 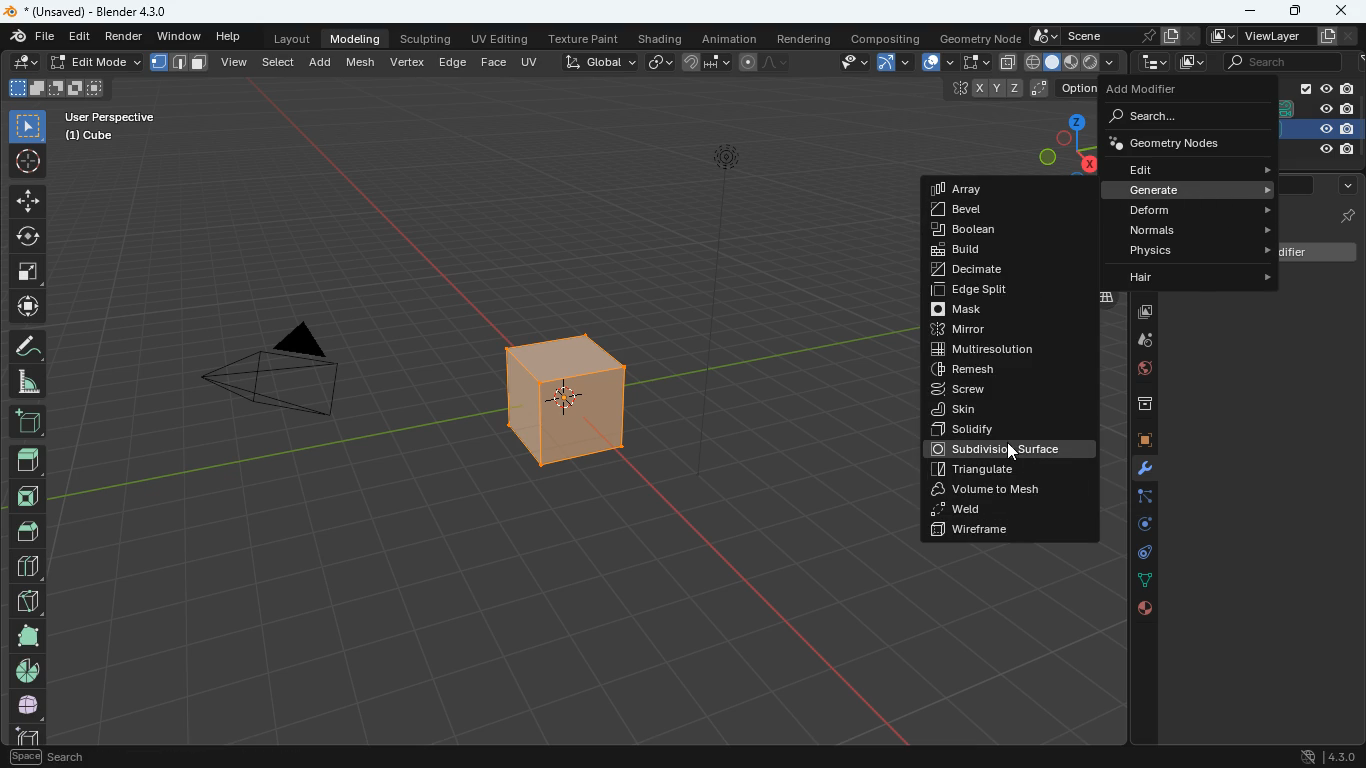 I want to click on select, so click(x=28, y=127).